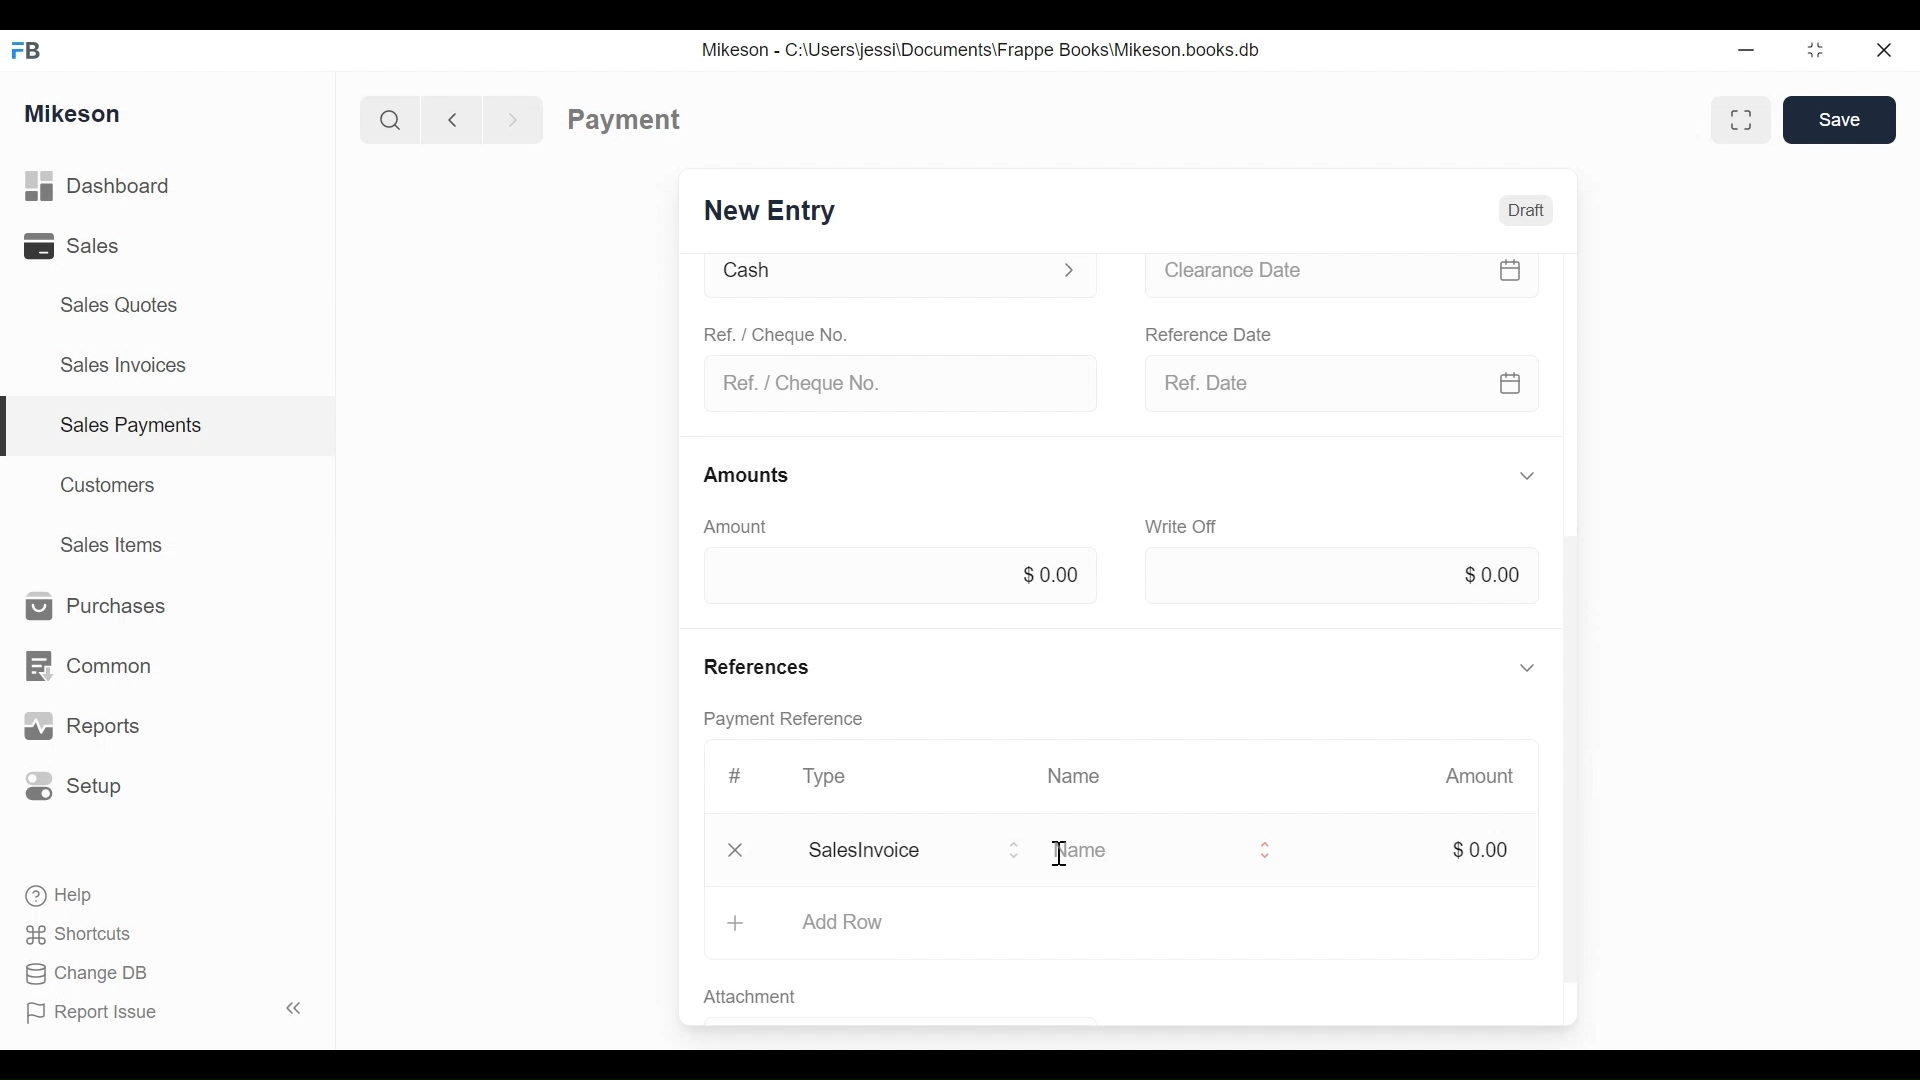 The image size is (1920, 1080). I want to click on Setup, so click(80, 787).